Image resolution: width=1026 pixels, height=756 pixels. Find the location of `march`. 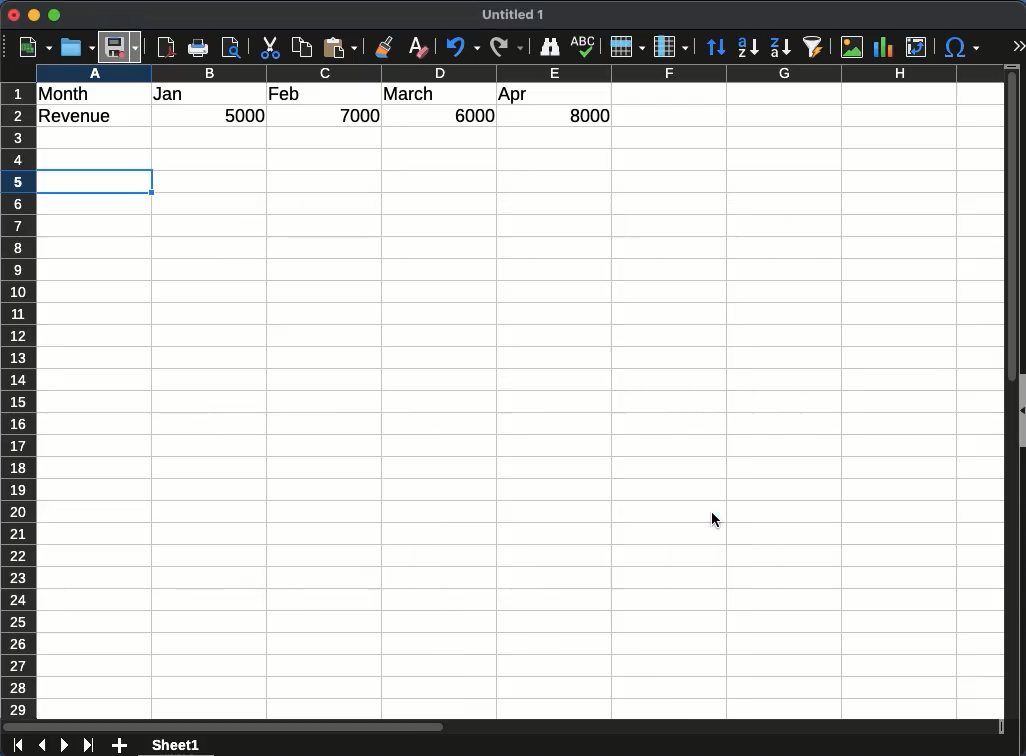

march is located at coordinates (409, 94).